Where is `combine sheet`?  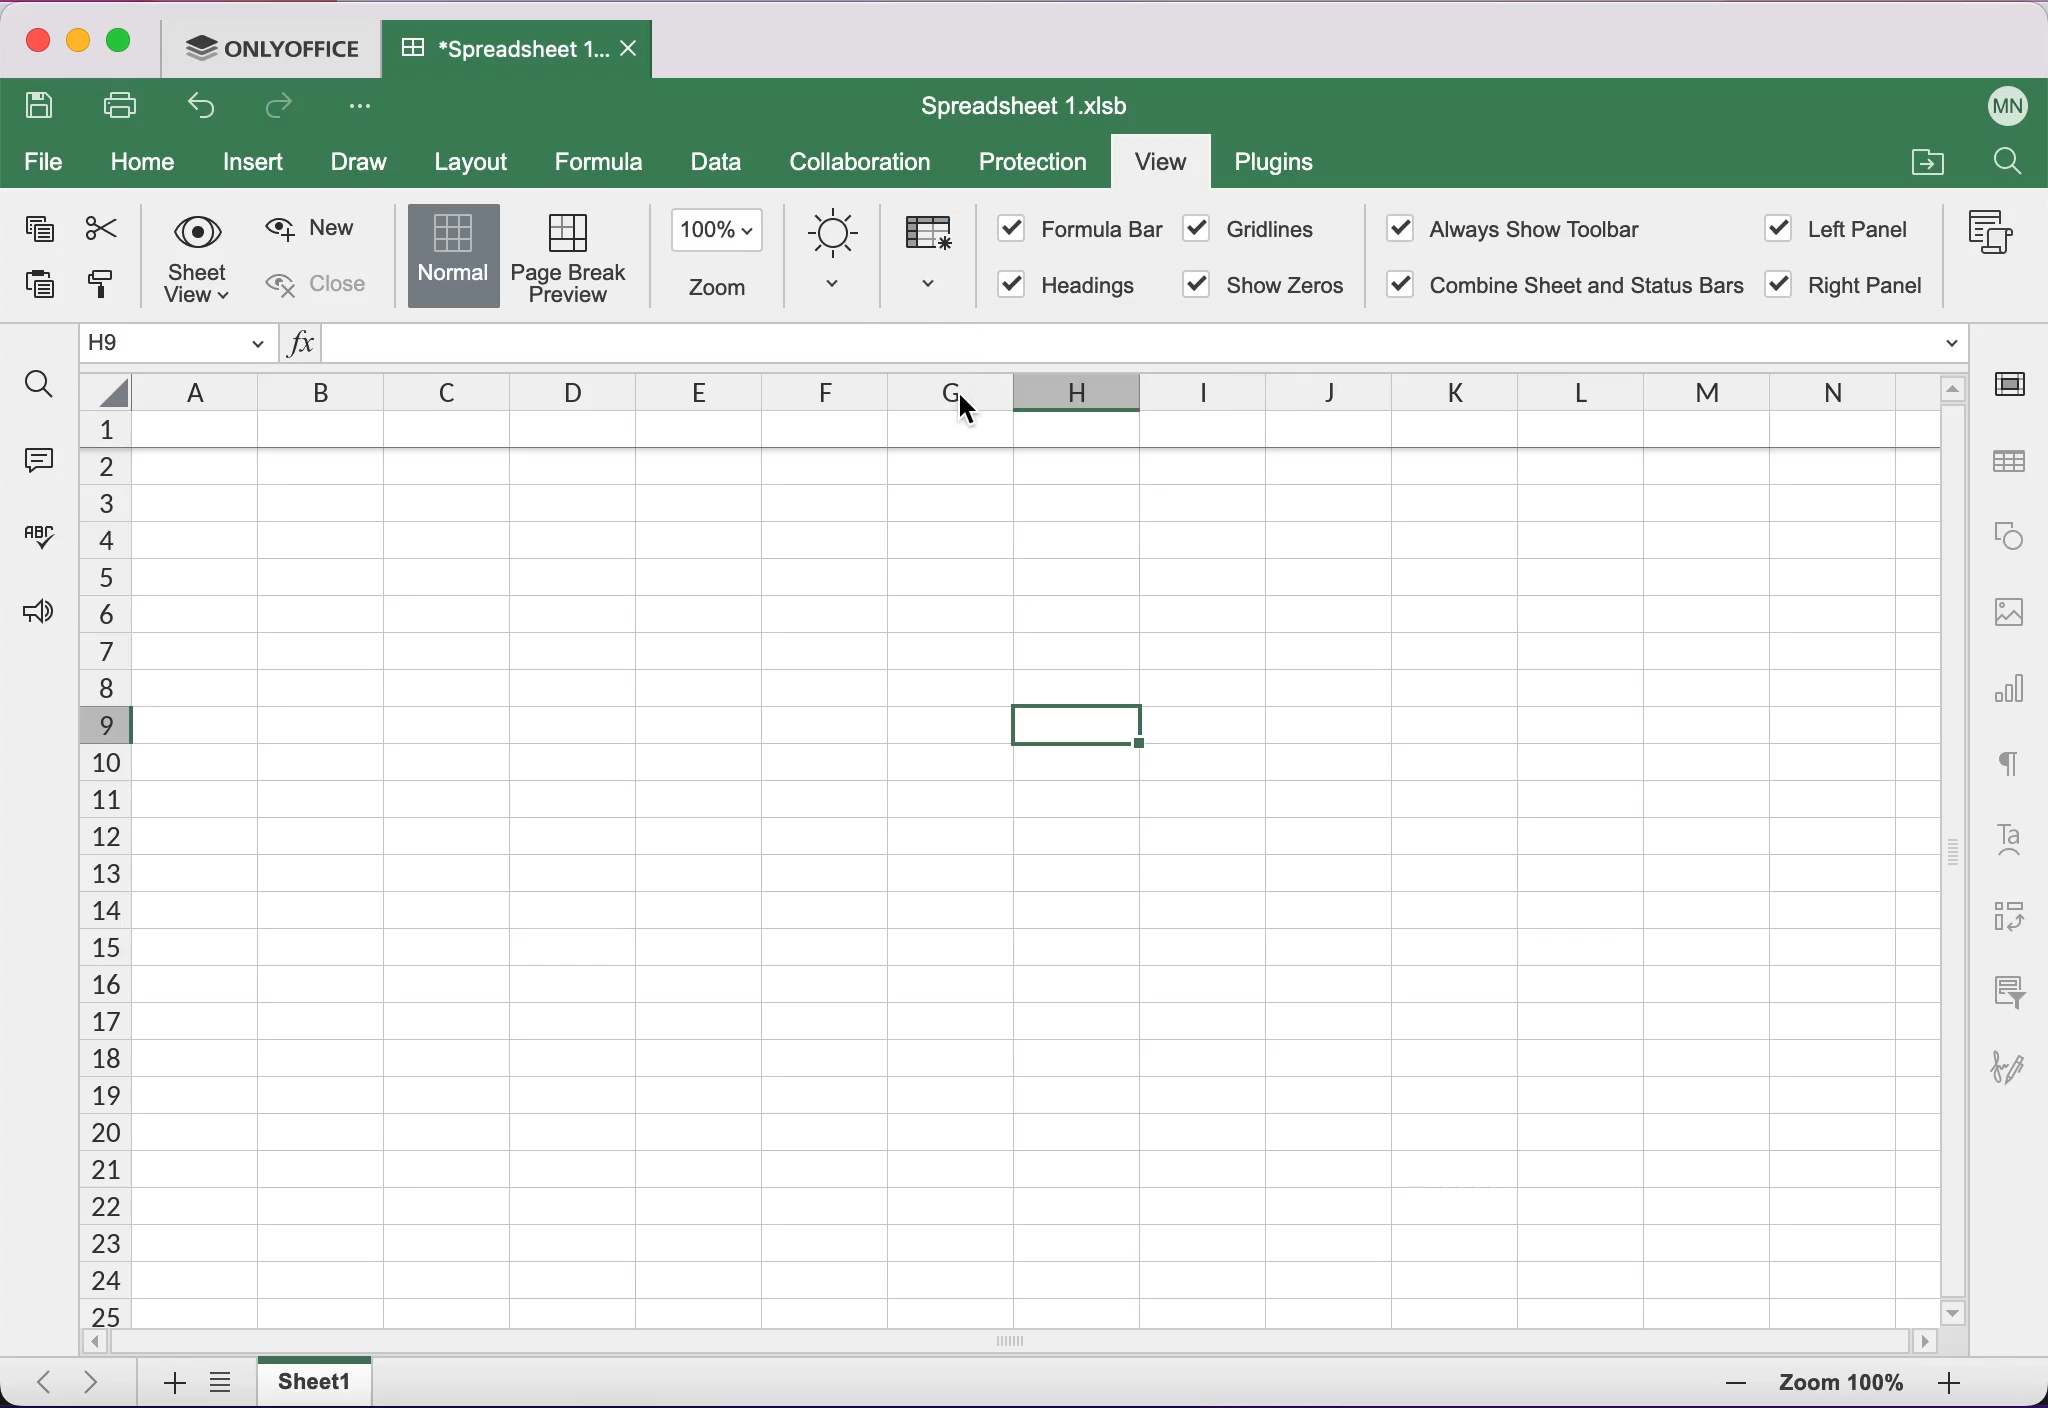
combine sheet is located at coordinates (1572, 288).